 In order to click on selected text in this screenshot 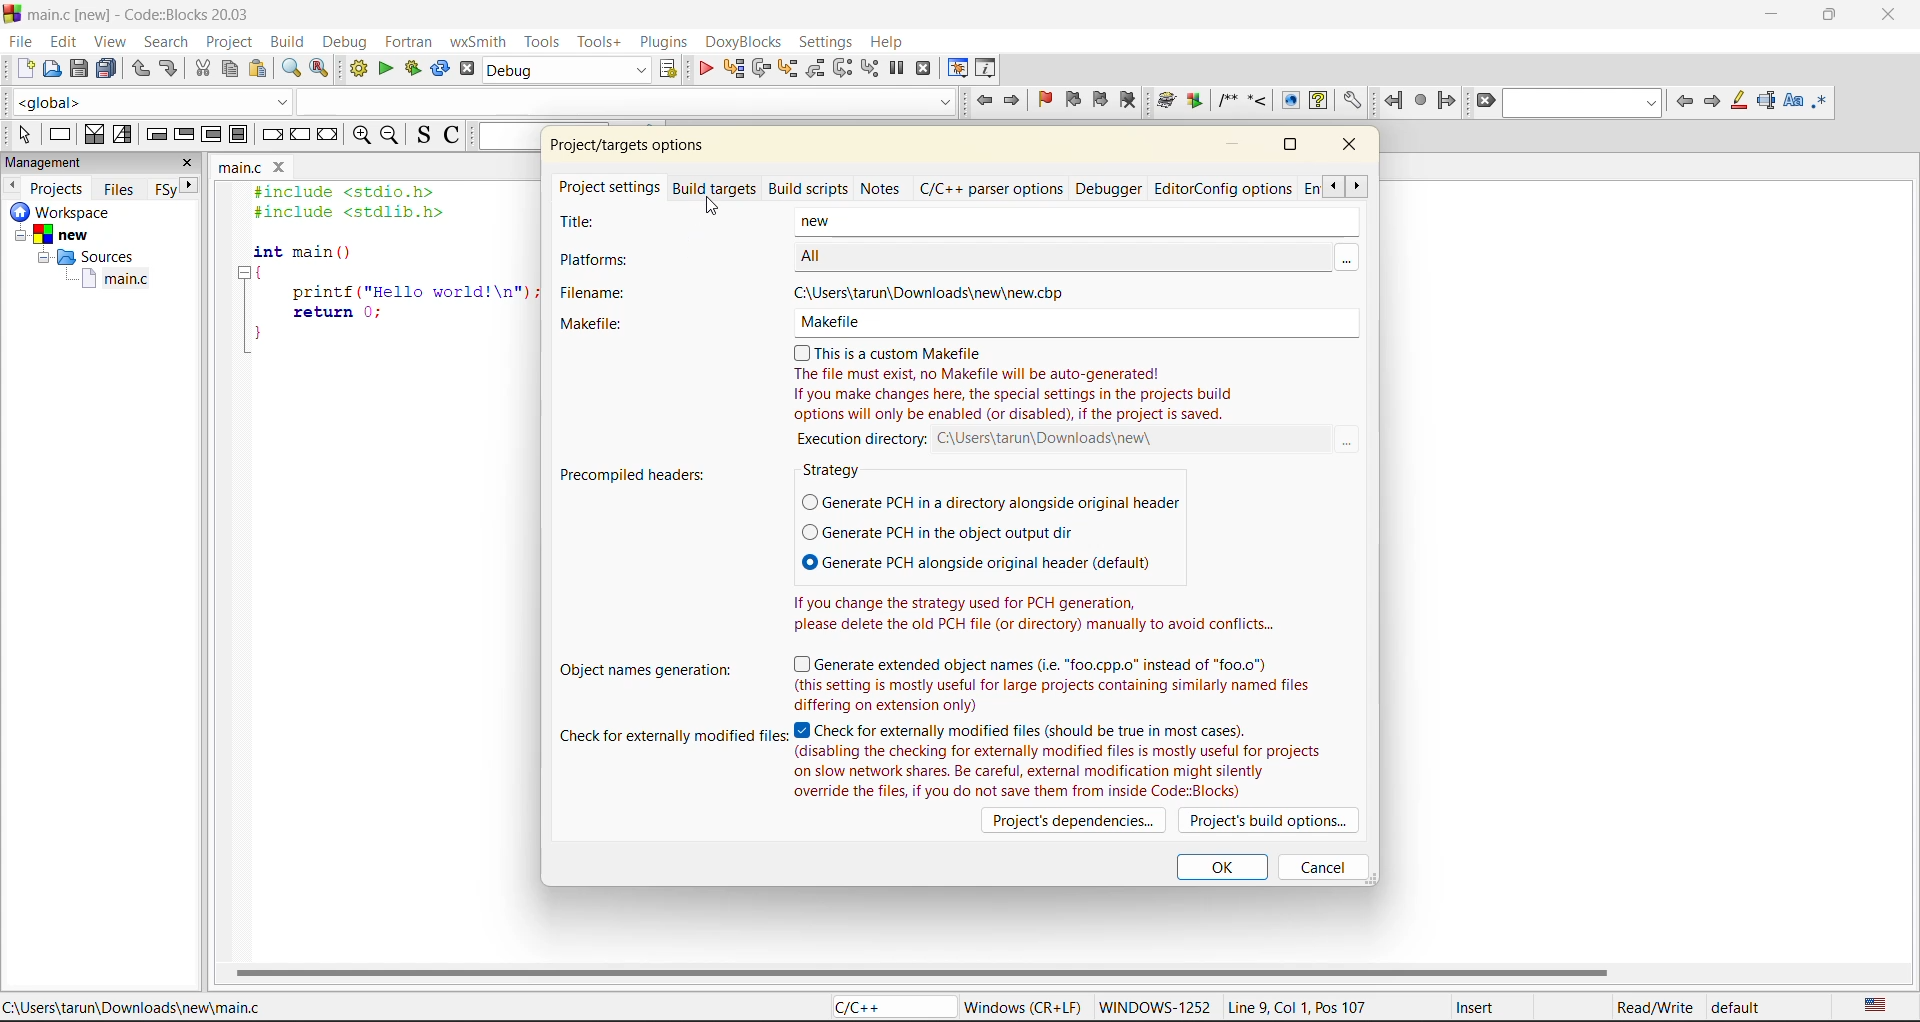, I will do `click(1767, 102)`.